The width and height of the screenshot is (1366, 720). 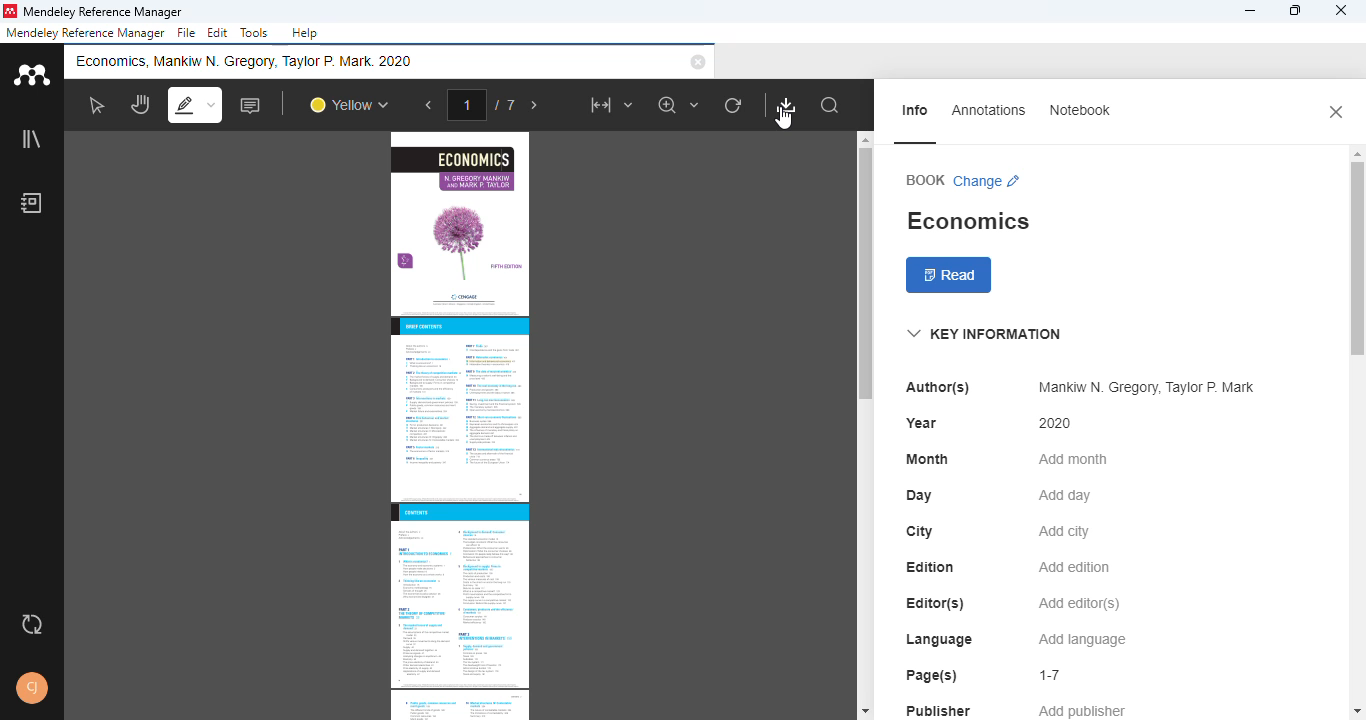 What do you see at coordinates (787, 105) in the screenshot?
I see `download` at bounding box center [787, 105].